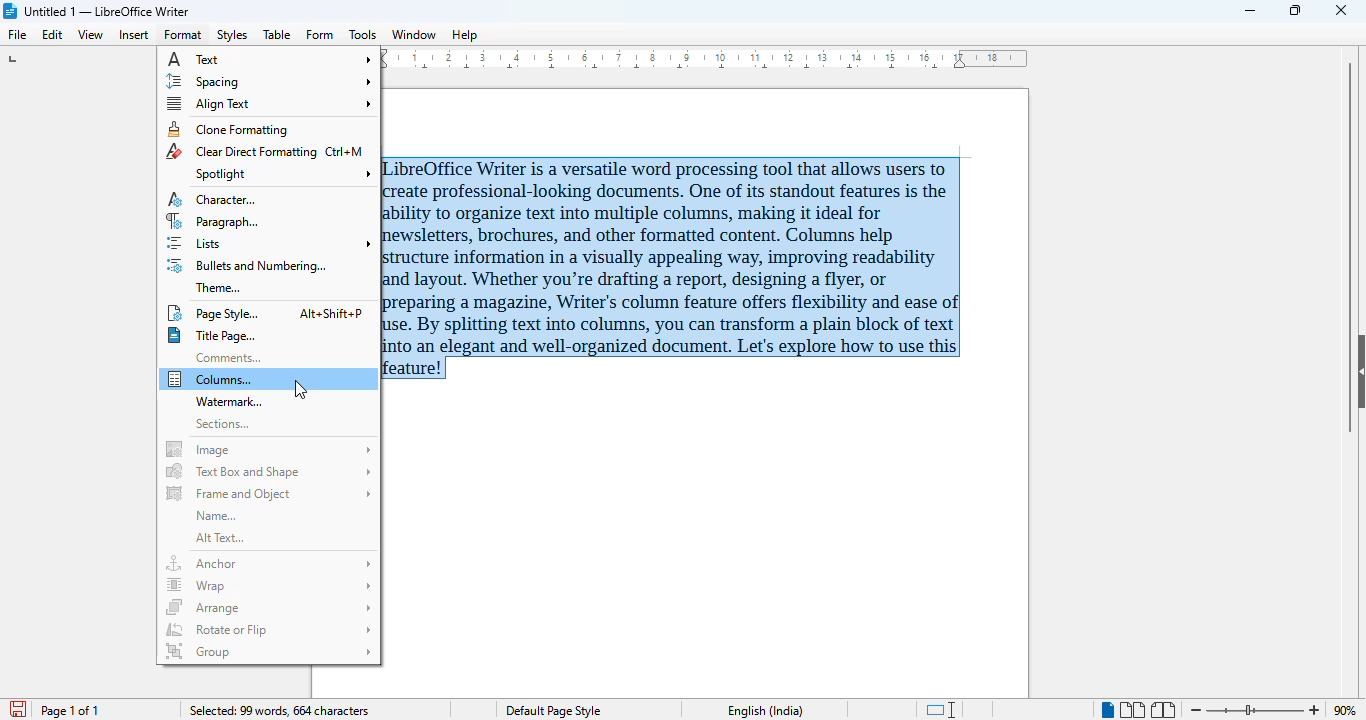 The width and height of the screenshot is (1366, 720). What do you see at coordinates (212, 336) in the screenshot?
I see `title page` at bounding box center [212, 336].